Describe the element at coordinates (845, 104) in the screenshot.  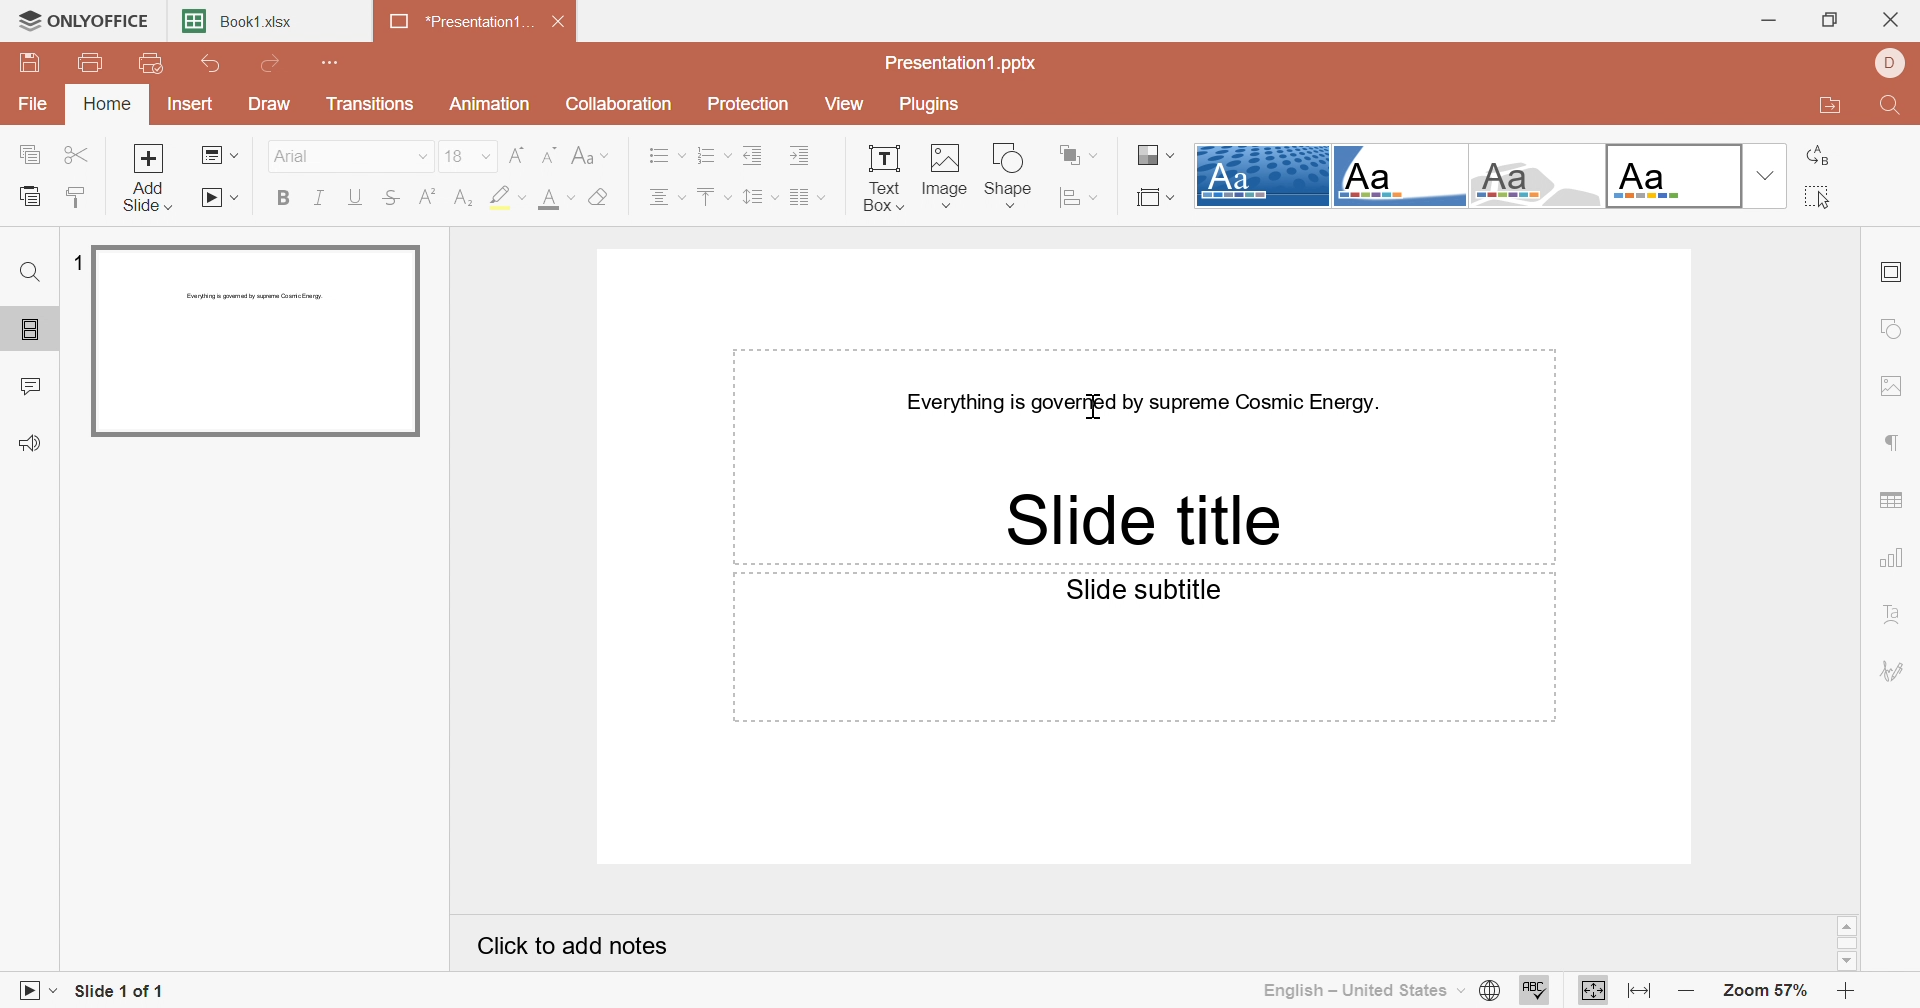
I see `View` at that location.